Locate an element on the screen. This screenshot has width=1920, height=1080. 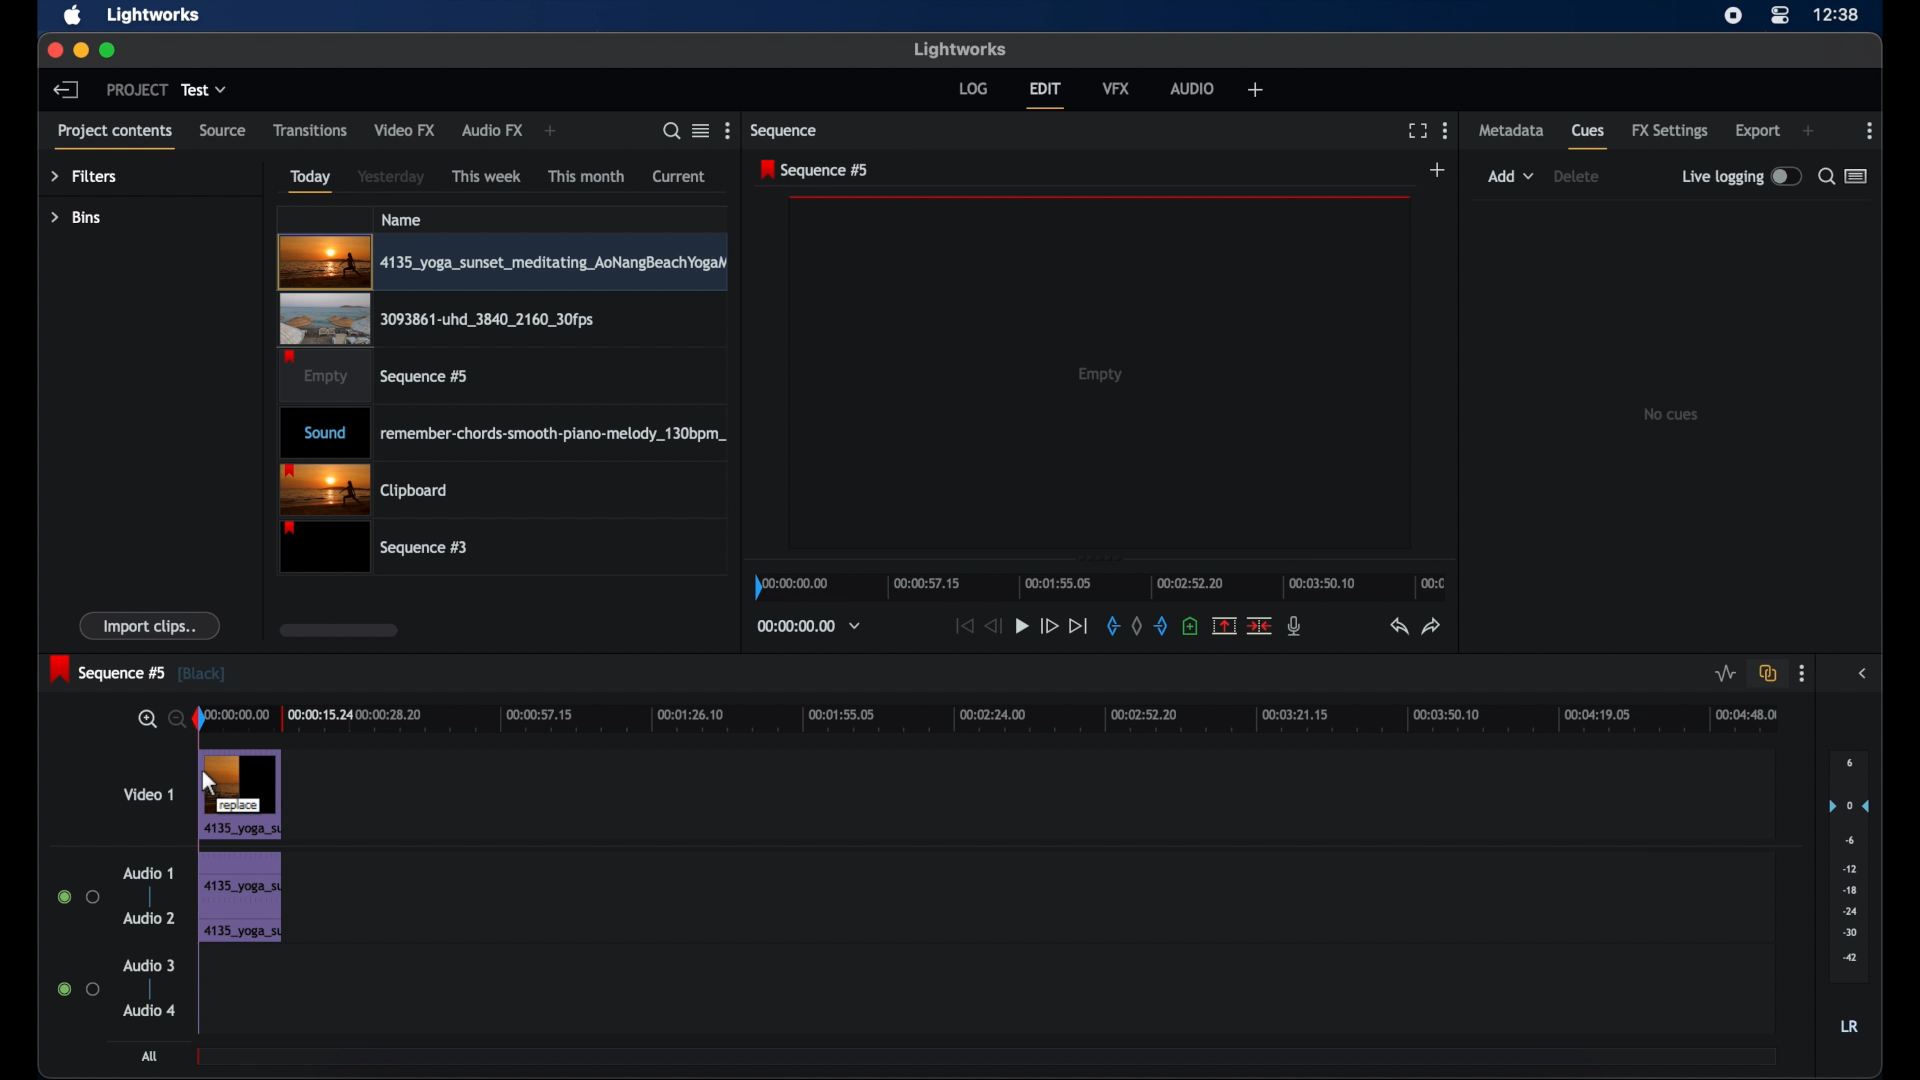
add is located at coordinates (1439, 169).